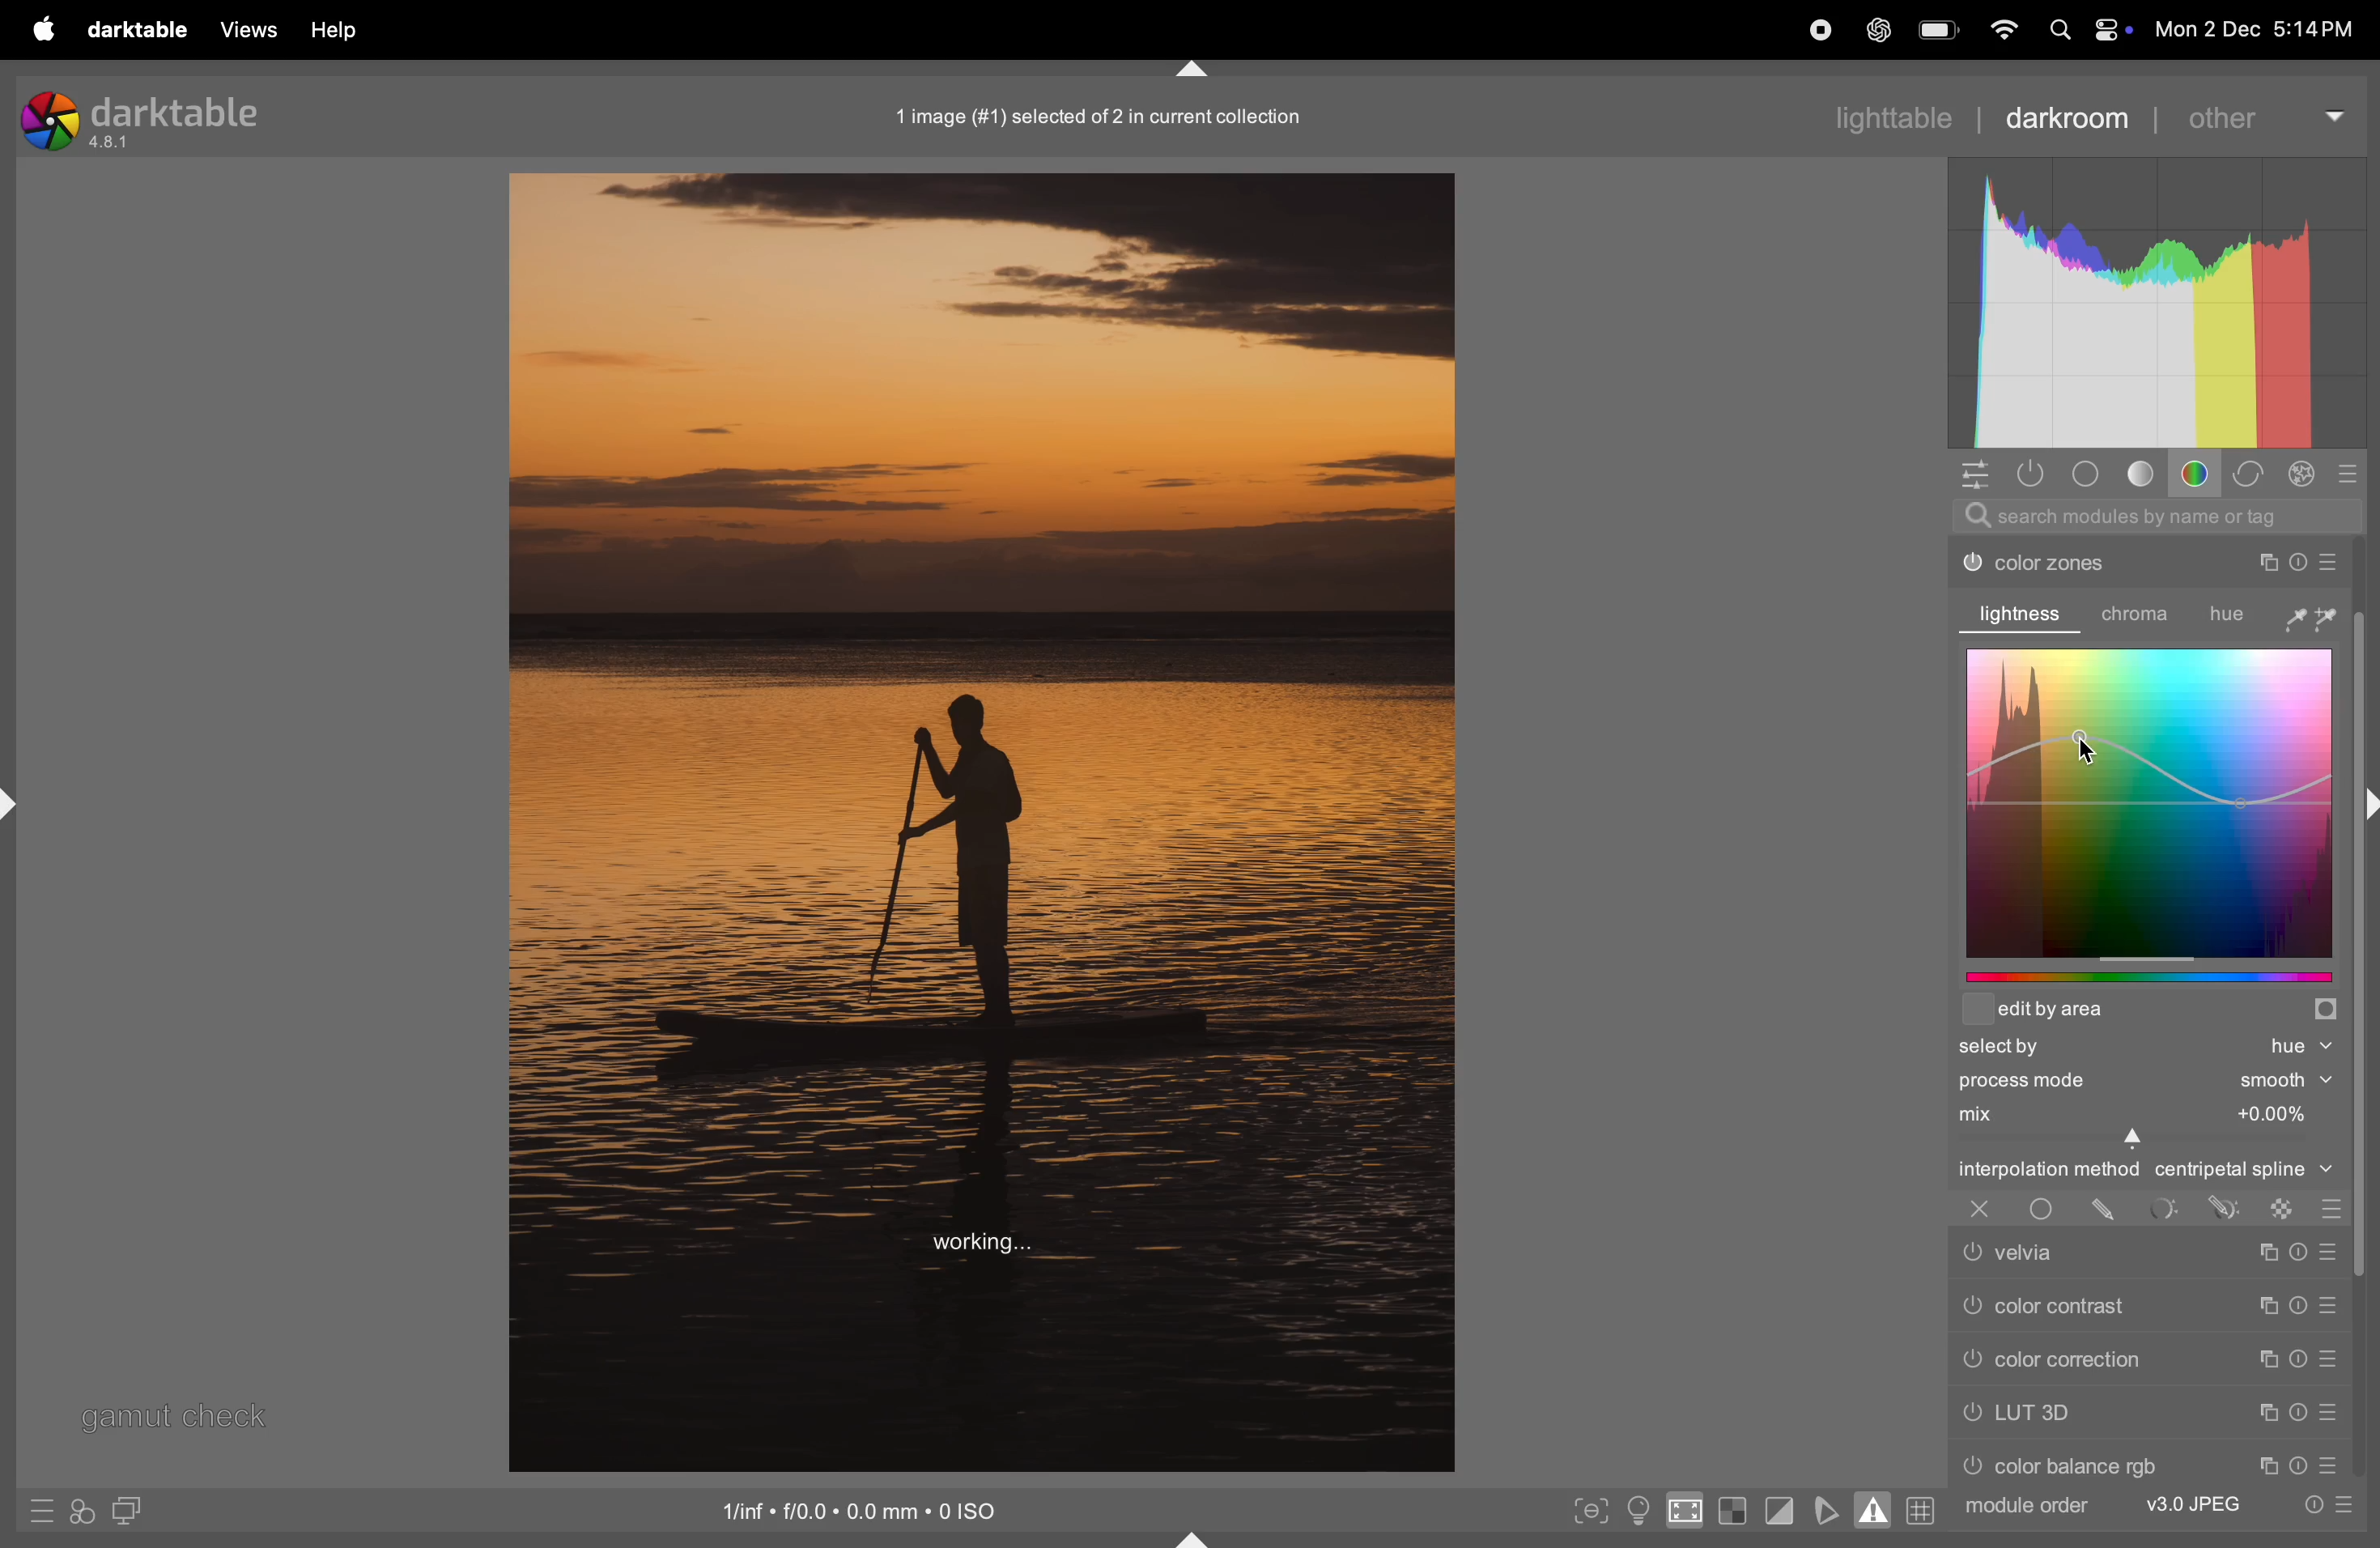 The image size is (2380, 1548). I want to click on preset, so click(2328, 1463).